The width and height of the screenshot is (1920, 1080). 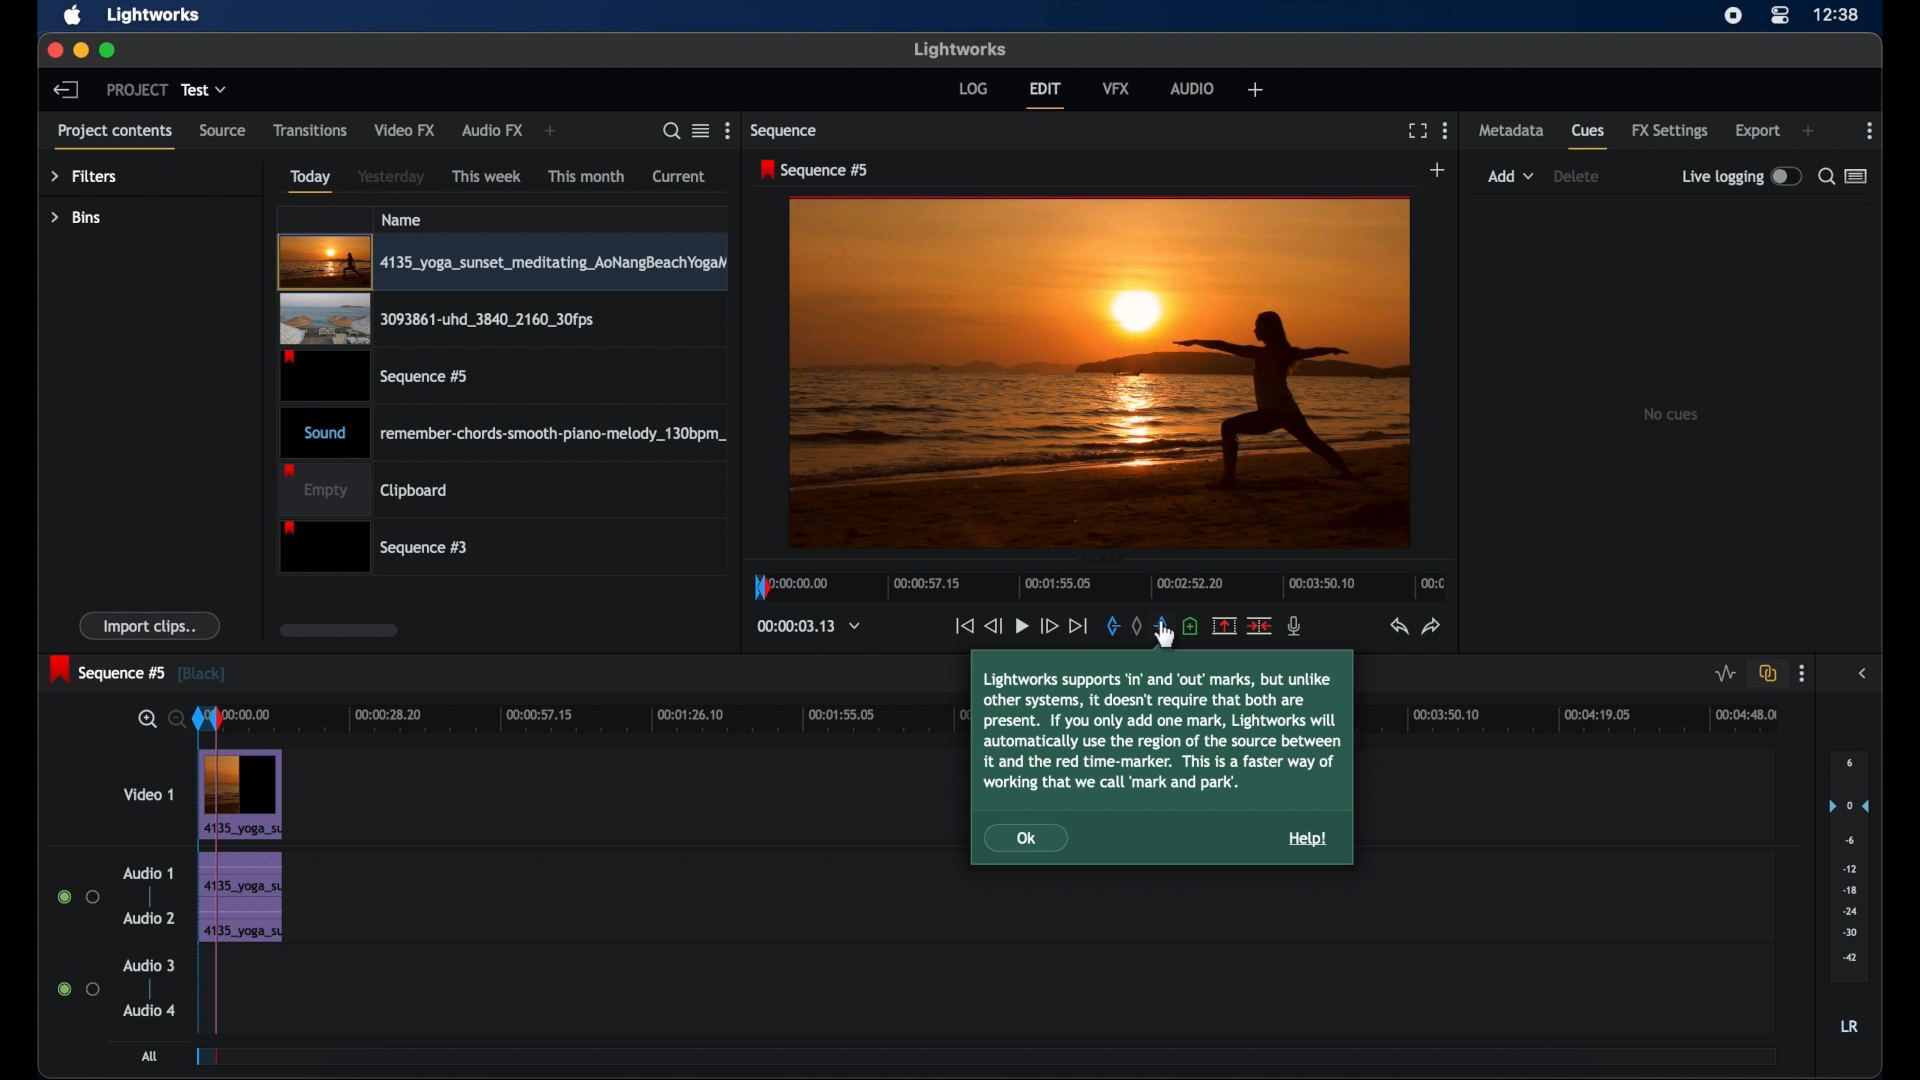 I want to click on jump to end, so click(x=1078, y=625).